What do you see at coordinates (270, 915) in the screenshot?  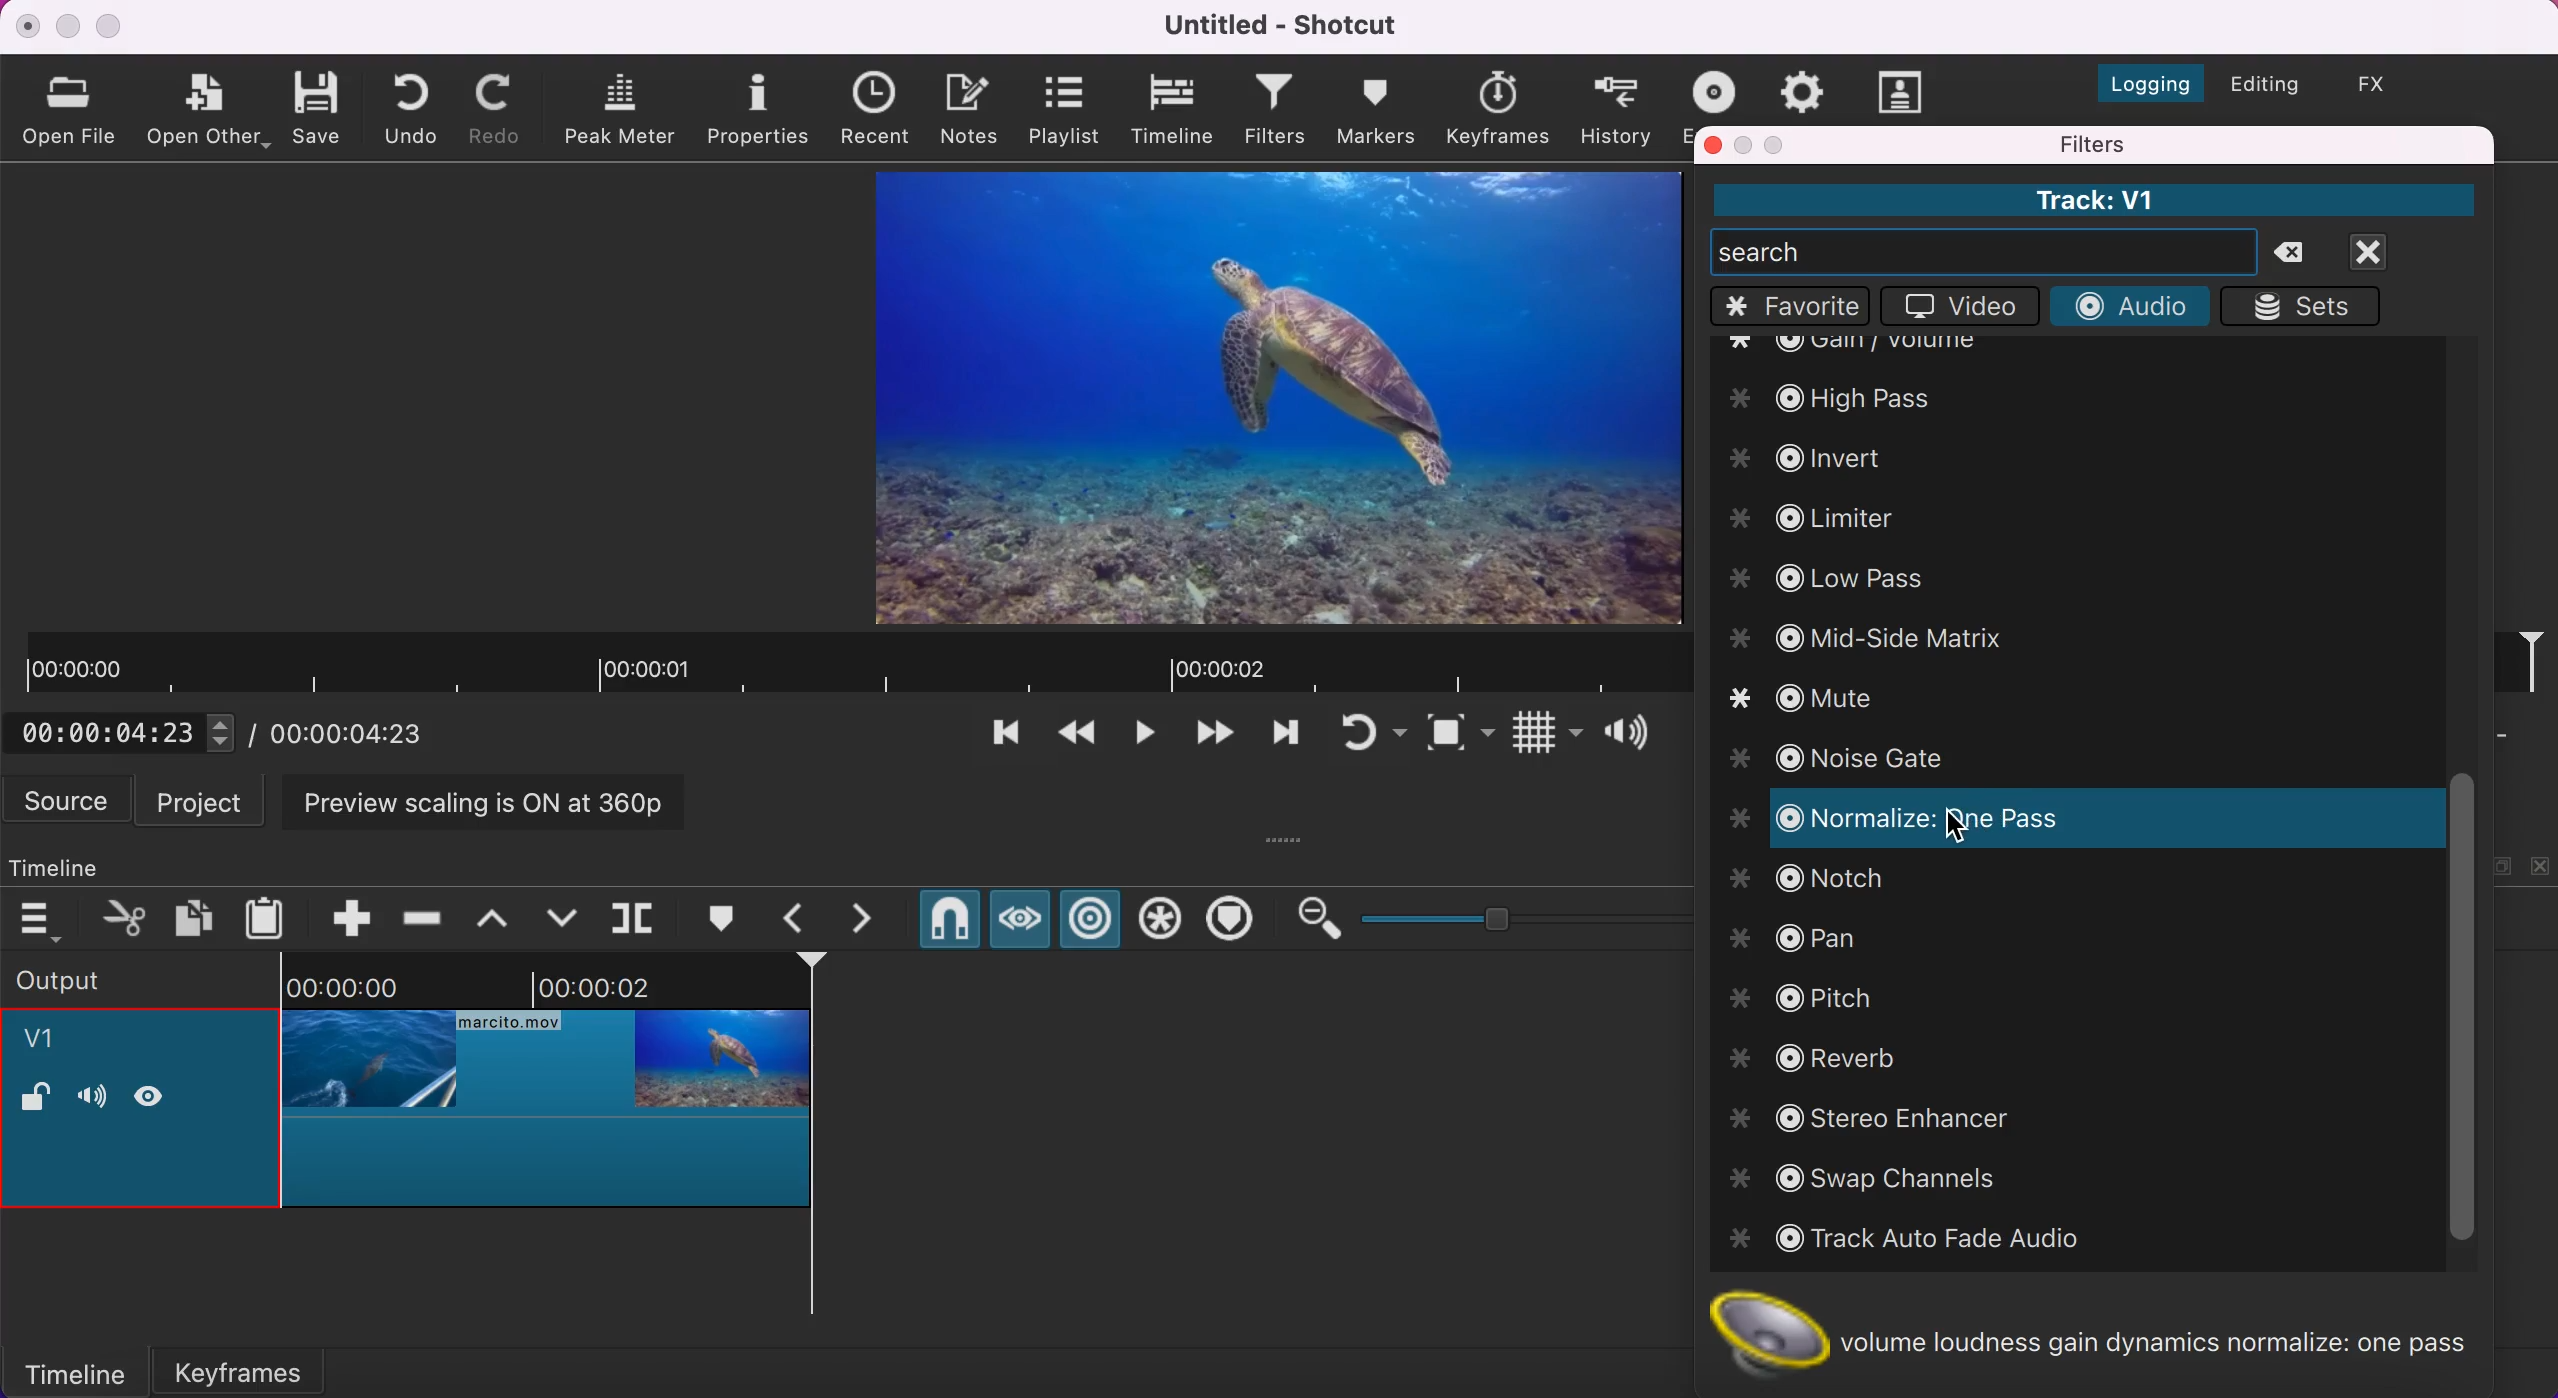 I see `paste` at bounding box center [270, 915].